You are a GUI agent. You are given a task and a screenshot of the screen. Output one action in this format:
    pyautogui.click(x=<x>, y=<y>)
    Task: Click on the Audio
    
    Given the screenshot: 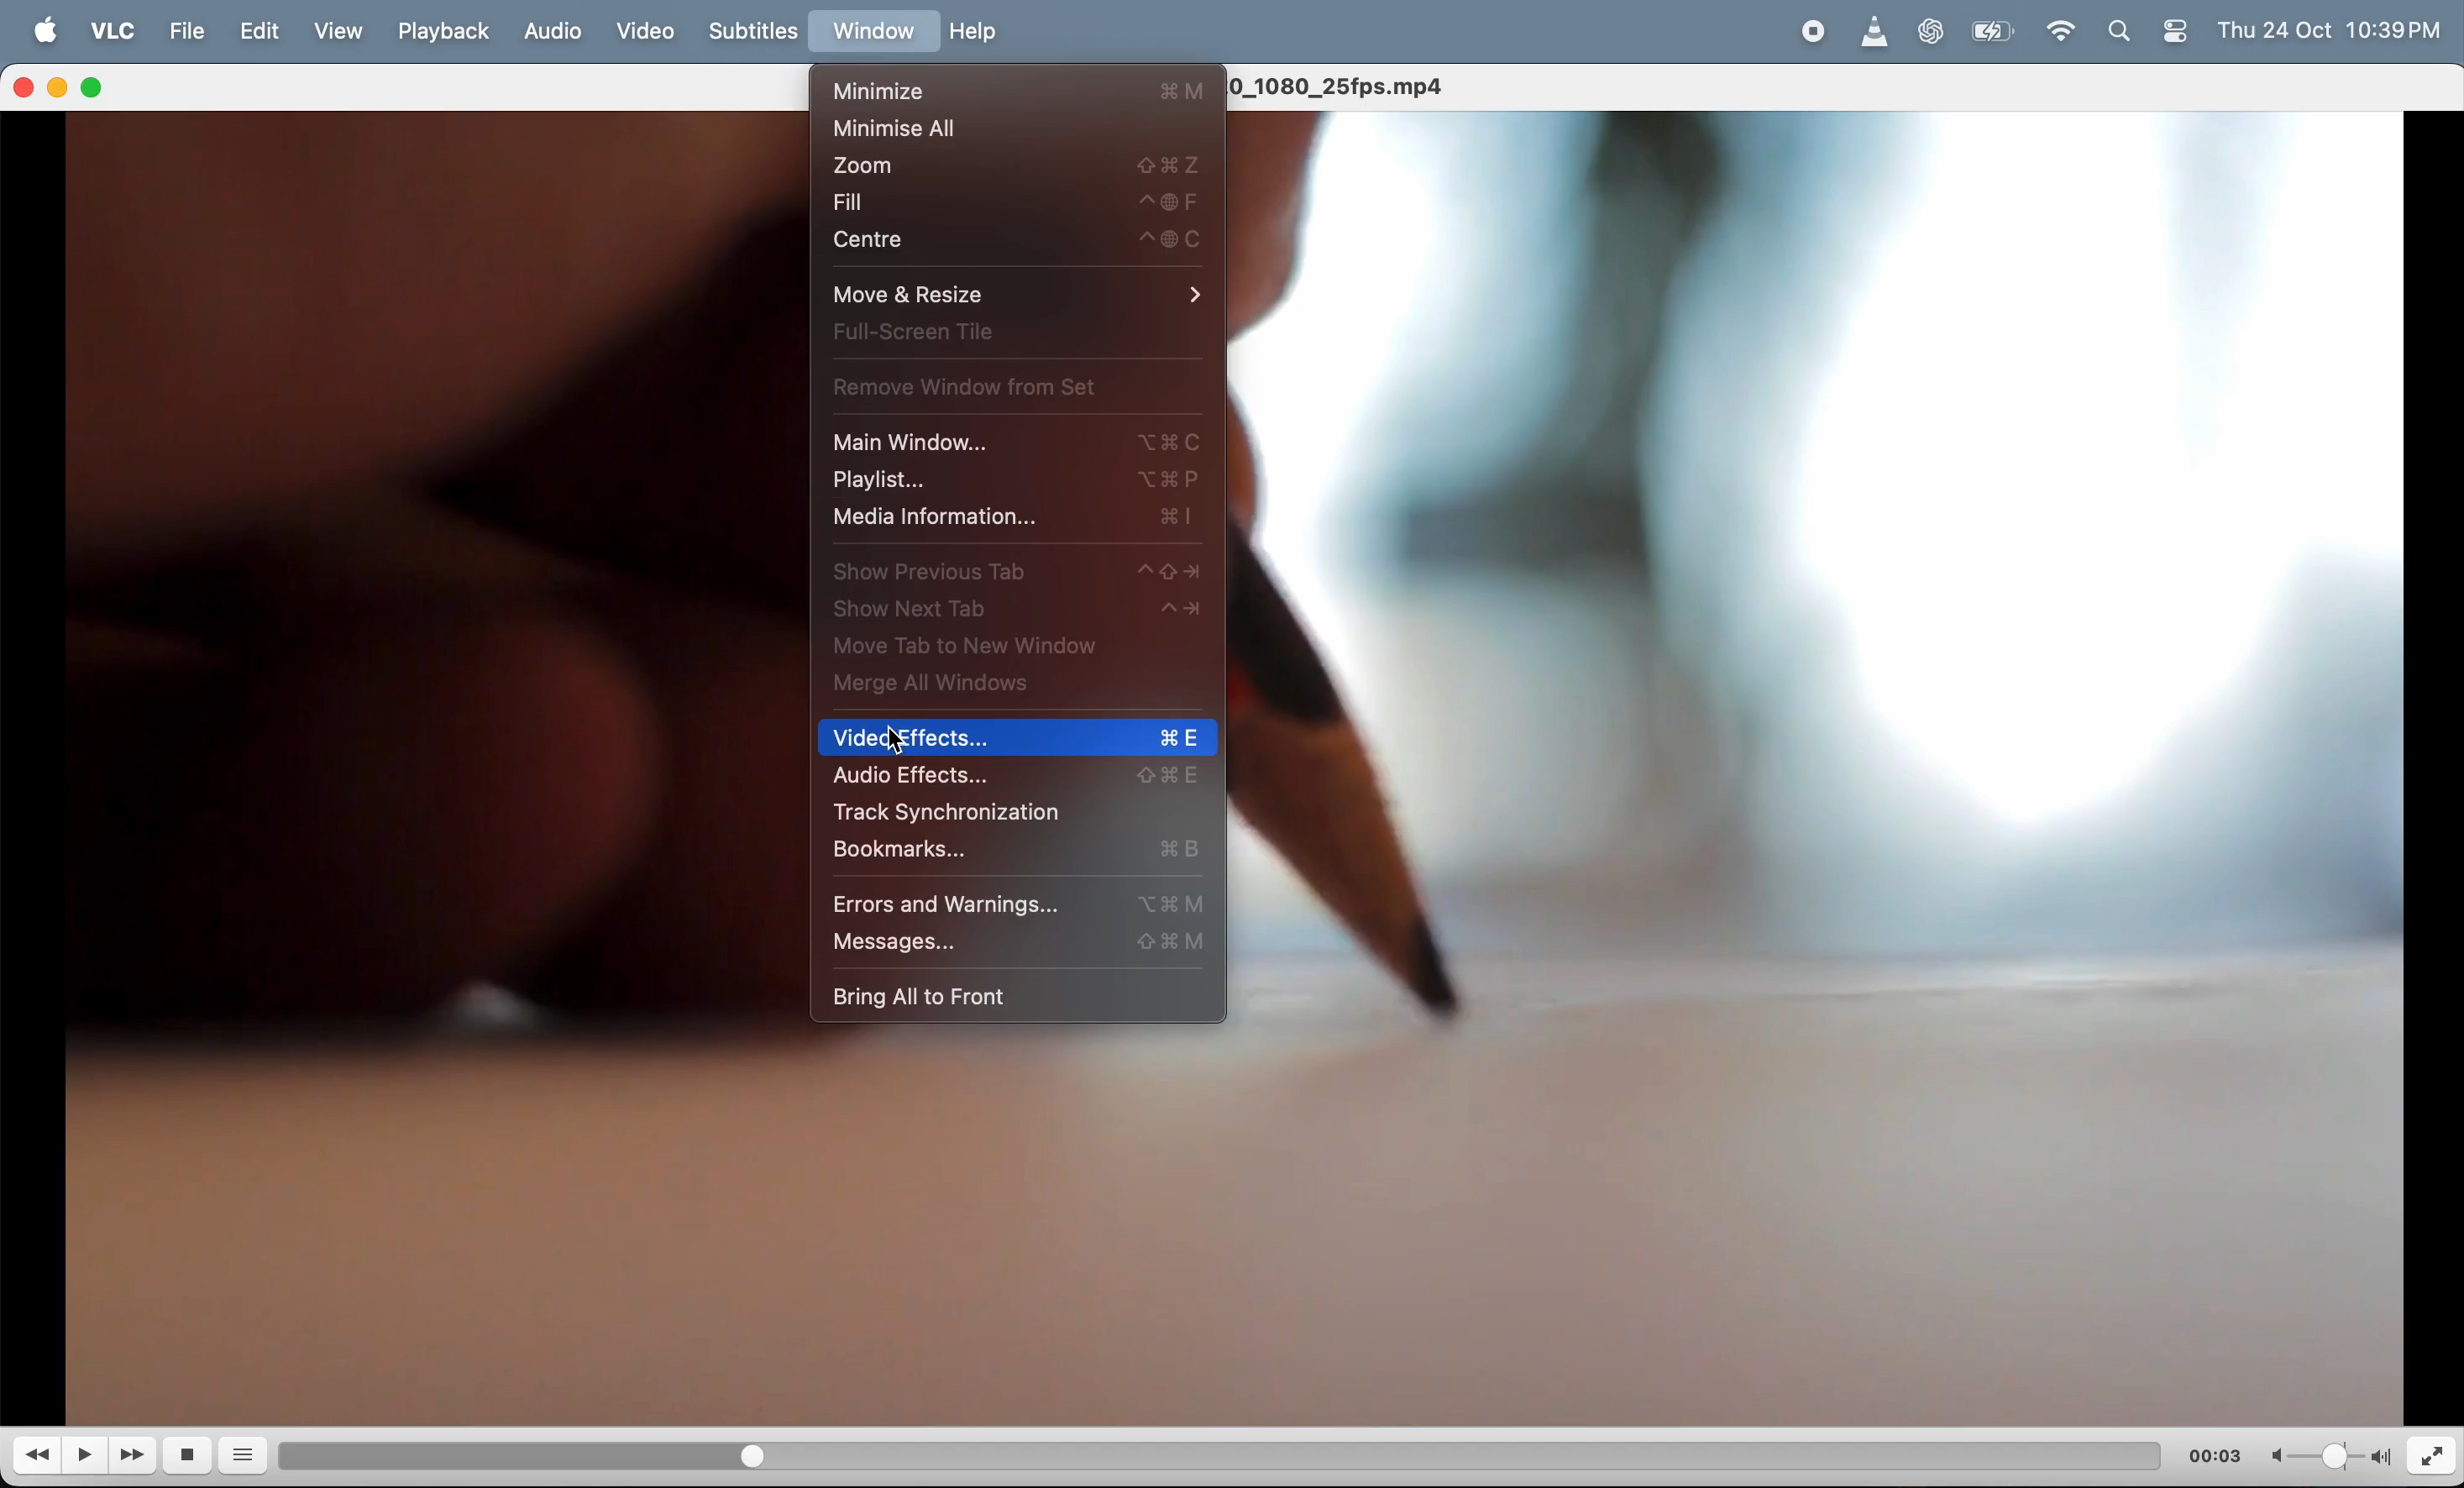 What is the action you would take?
    pyautogui.click(x=555, y=33)
    